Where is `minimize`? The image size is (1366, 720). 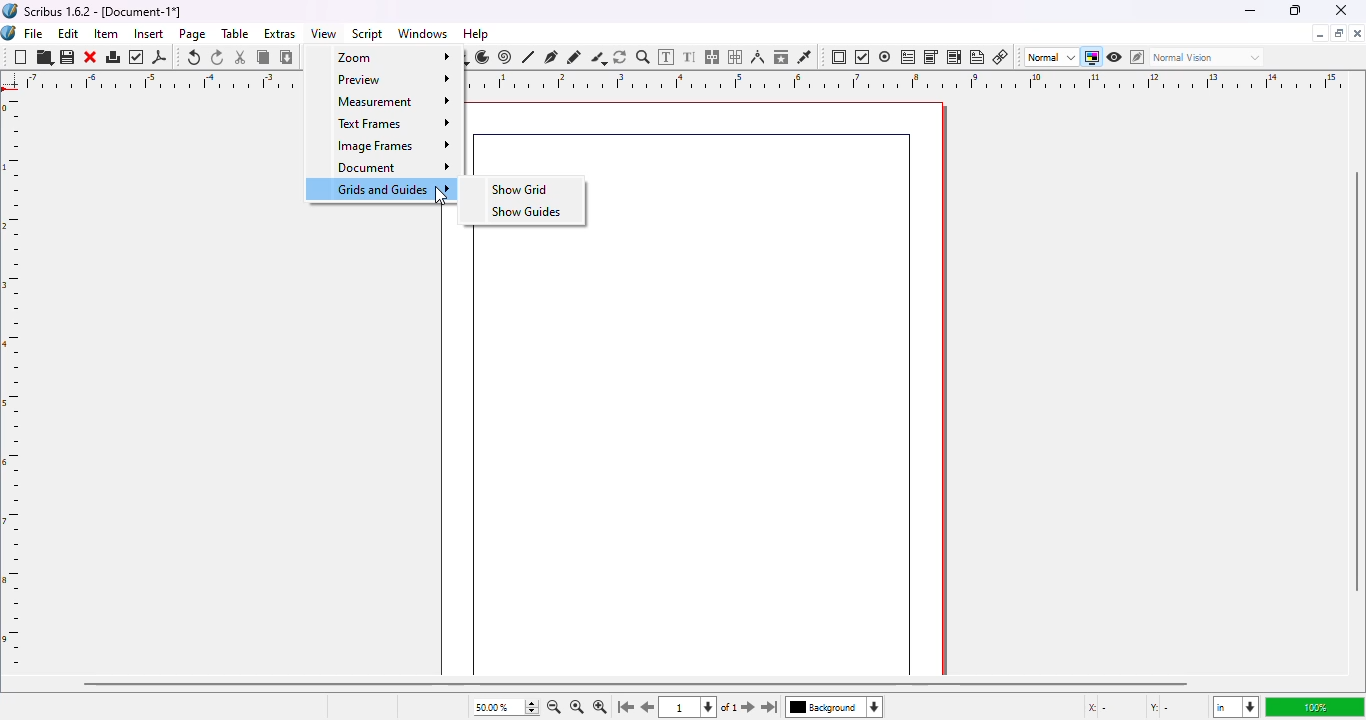
minimize is located at coordinates (1249, 10).